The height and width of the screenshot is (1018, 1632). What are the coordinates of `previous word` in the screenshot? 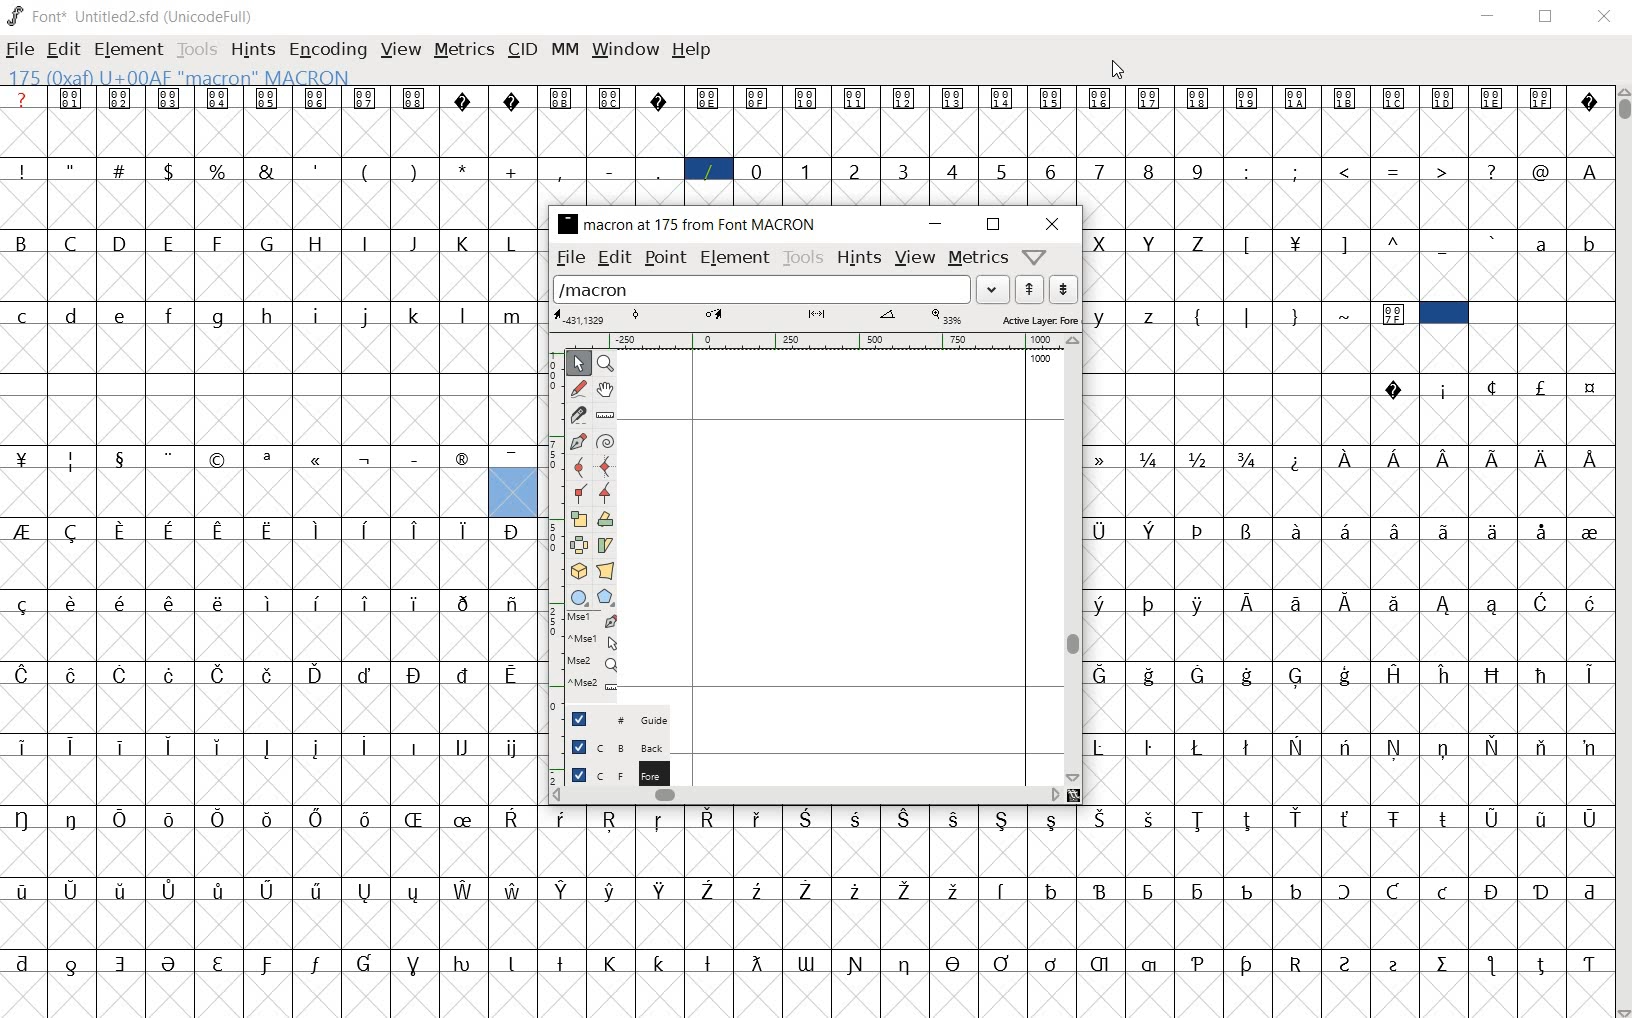 It's located at (1030, 289).